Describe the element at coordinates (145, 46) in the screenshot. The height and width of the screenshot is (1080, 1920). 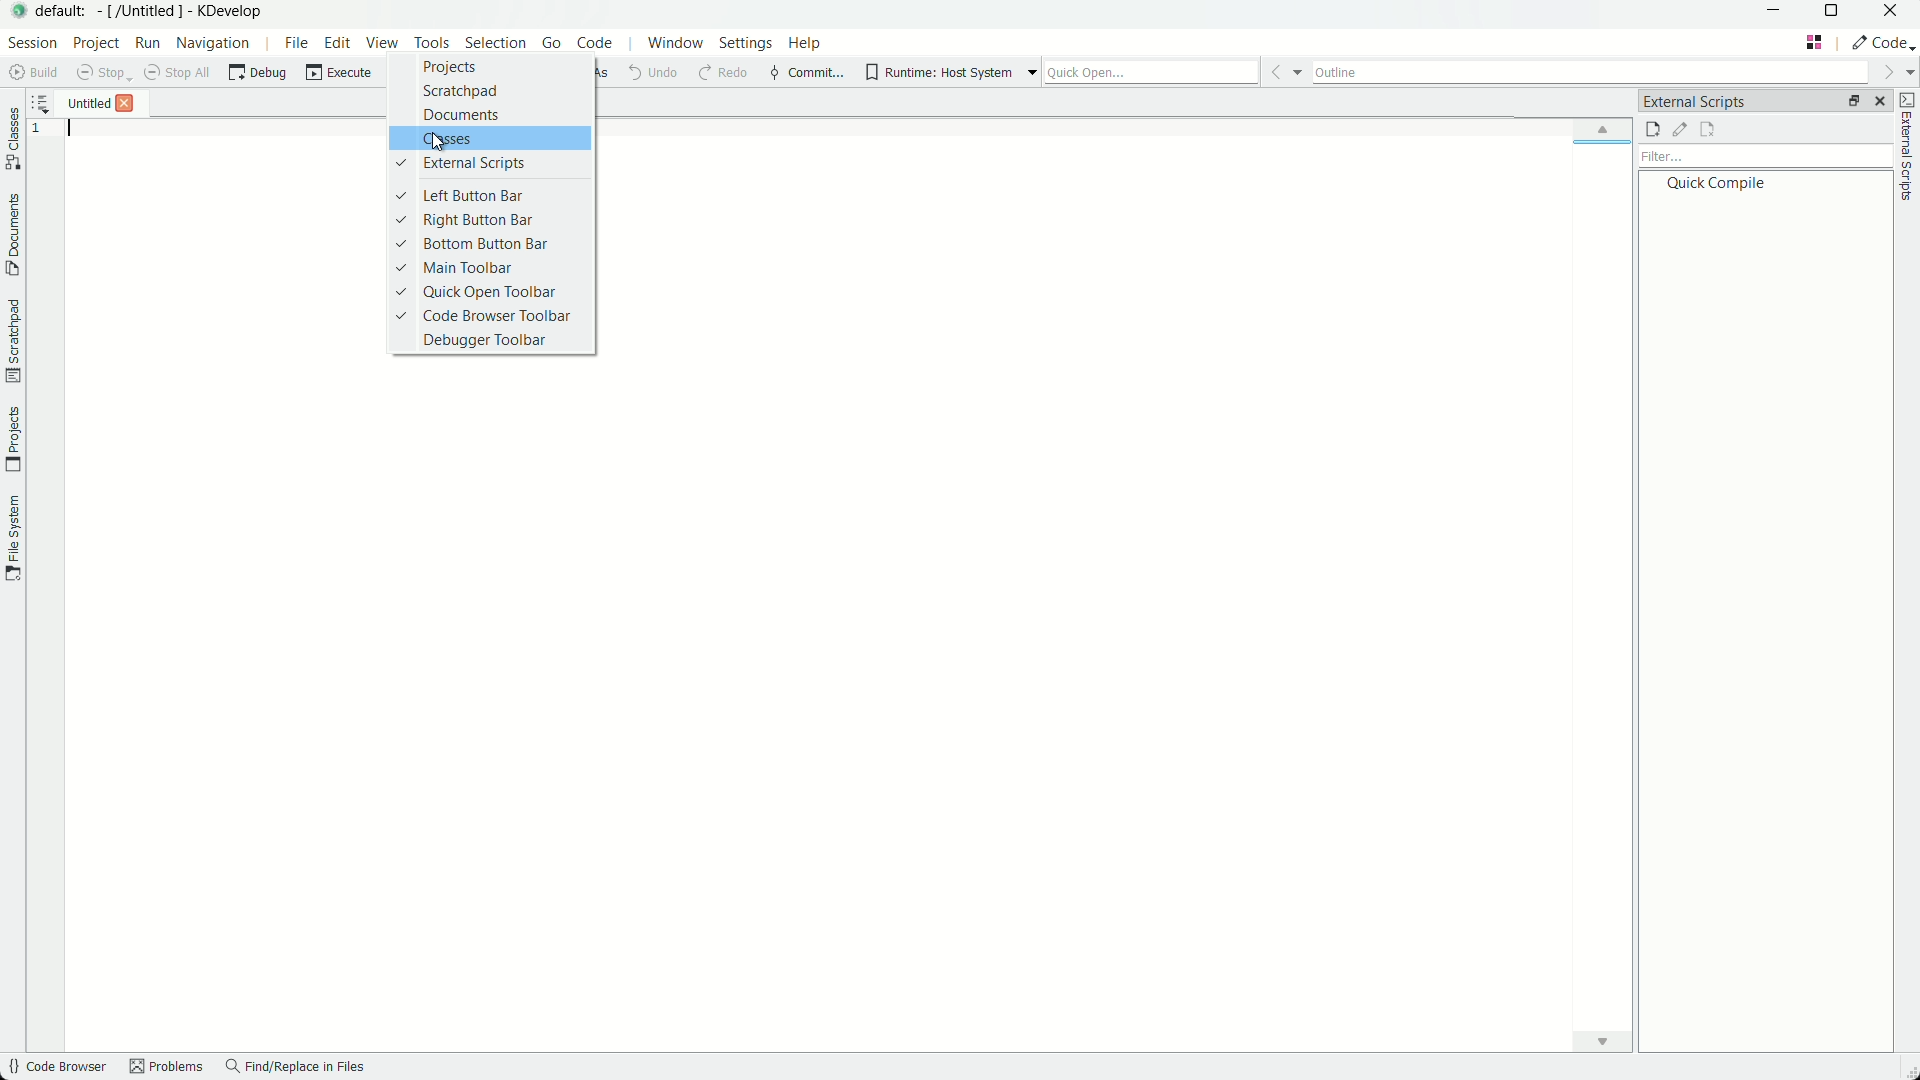
I see `run` at that location.